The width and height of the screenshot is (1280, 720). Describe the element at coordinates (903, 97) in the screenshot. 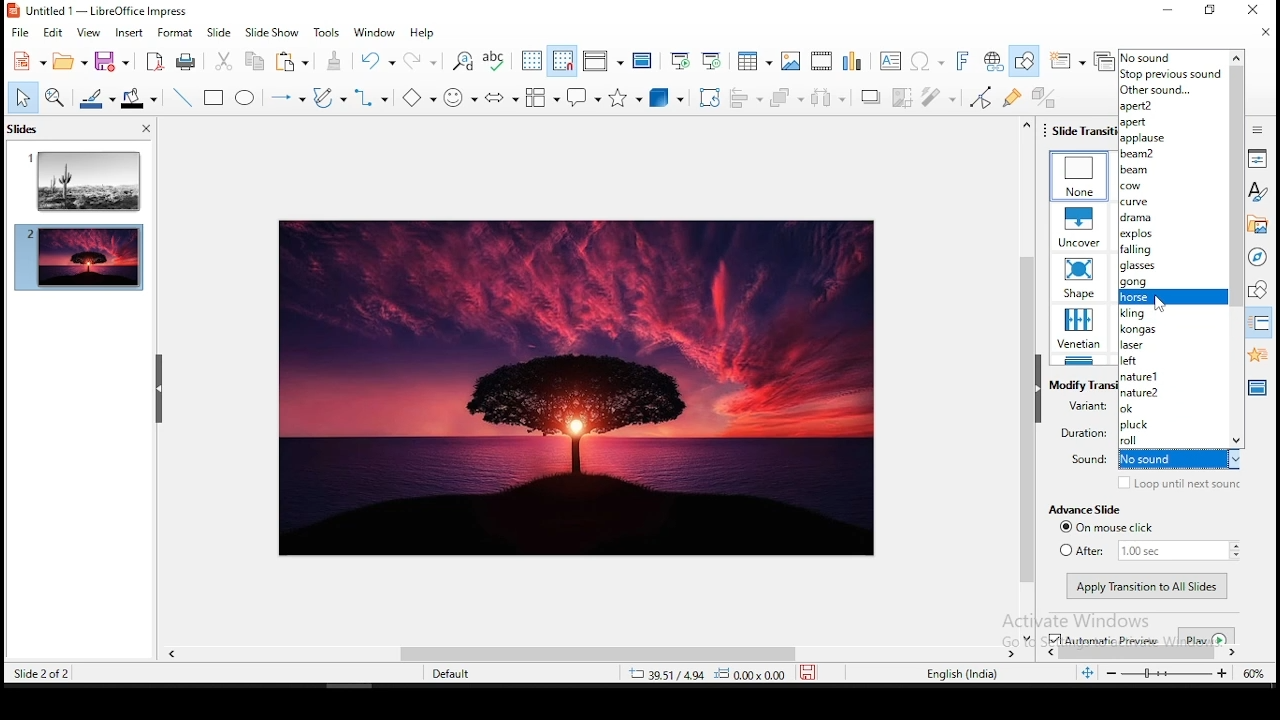

I see `crop image` at that location.